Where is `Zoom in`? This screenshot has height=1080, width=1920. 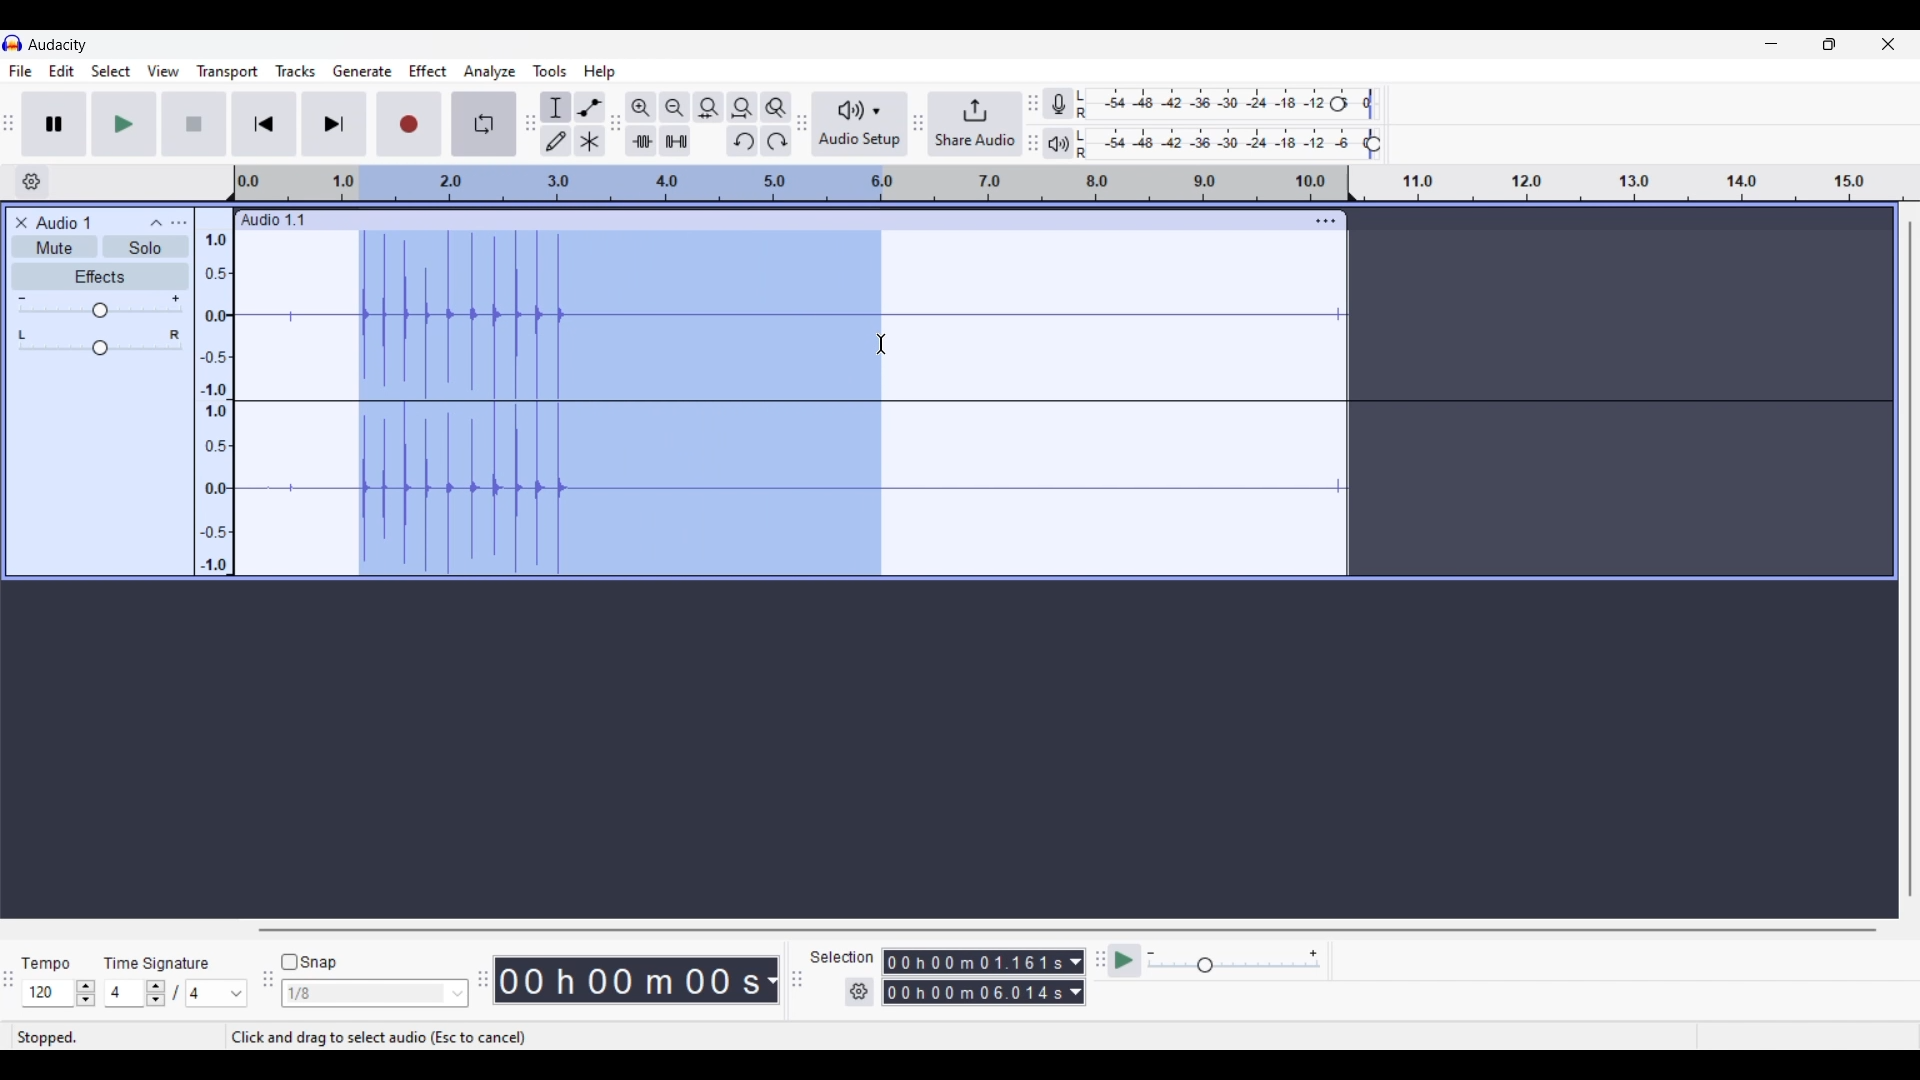 Zoom in is located at coordinates (640, 106).